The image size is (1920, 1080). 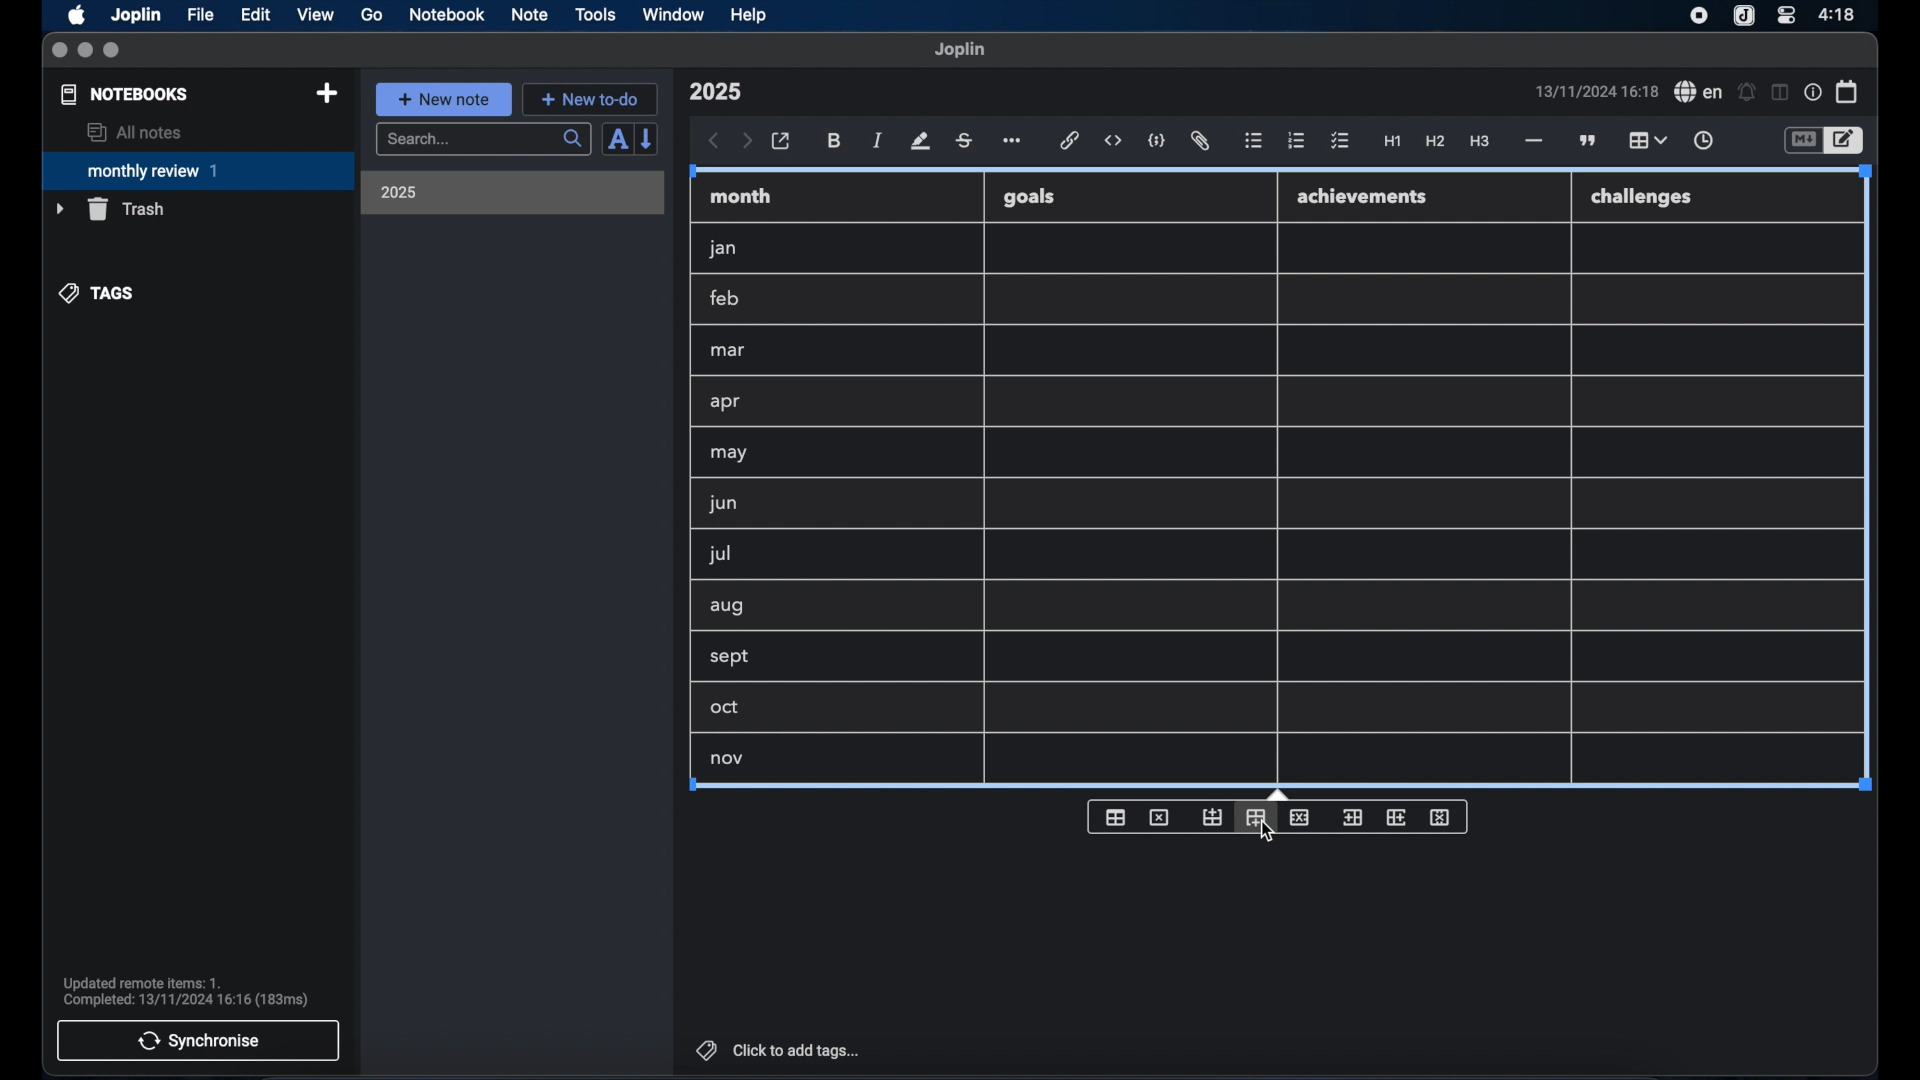 I want to click on italic, so click(x=878, y=140).